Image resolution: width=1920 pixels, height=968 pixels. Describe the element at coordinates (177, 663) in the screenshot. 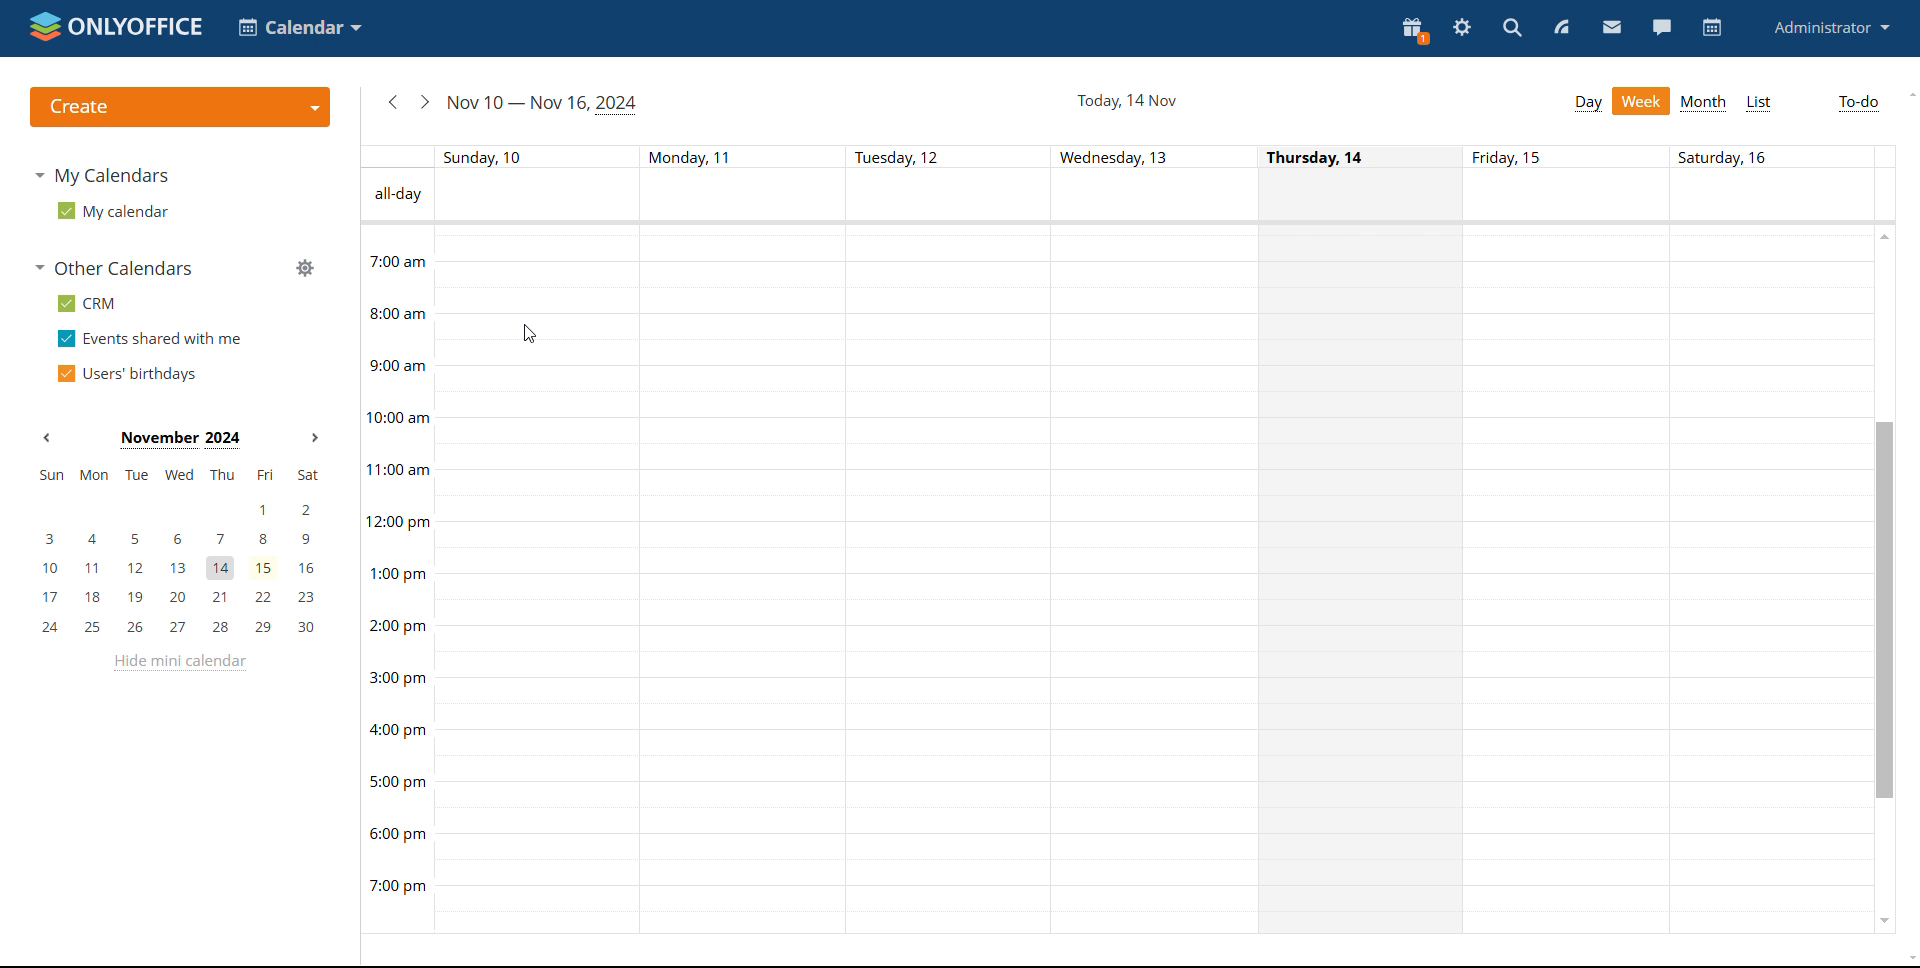

I see `hide mini calendar` at that location.